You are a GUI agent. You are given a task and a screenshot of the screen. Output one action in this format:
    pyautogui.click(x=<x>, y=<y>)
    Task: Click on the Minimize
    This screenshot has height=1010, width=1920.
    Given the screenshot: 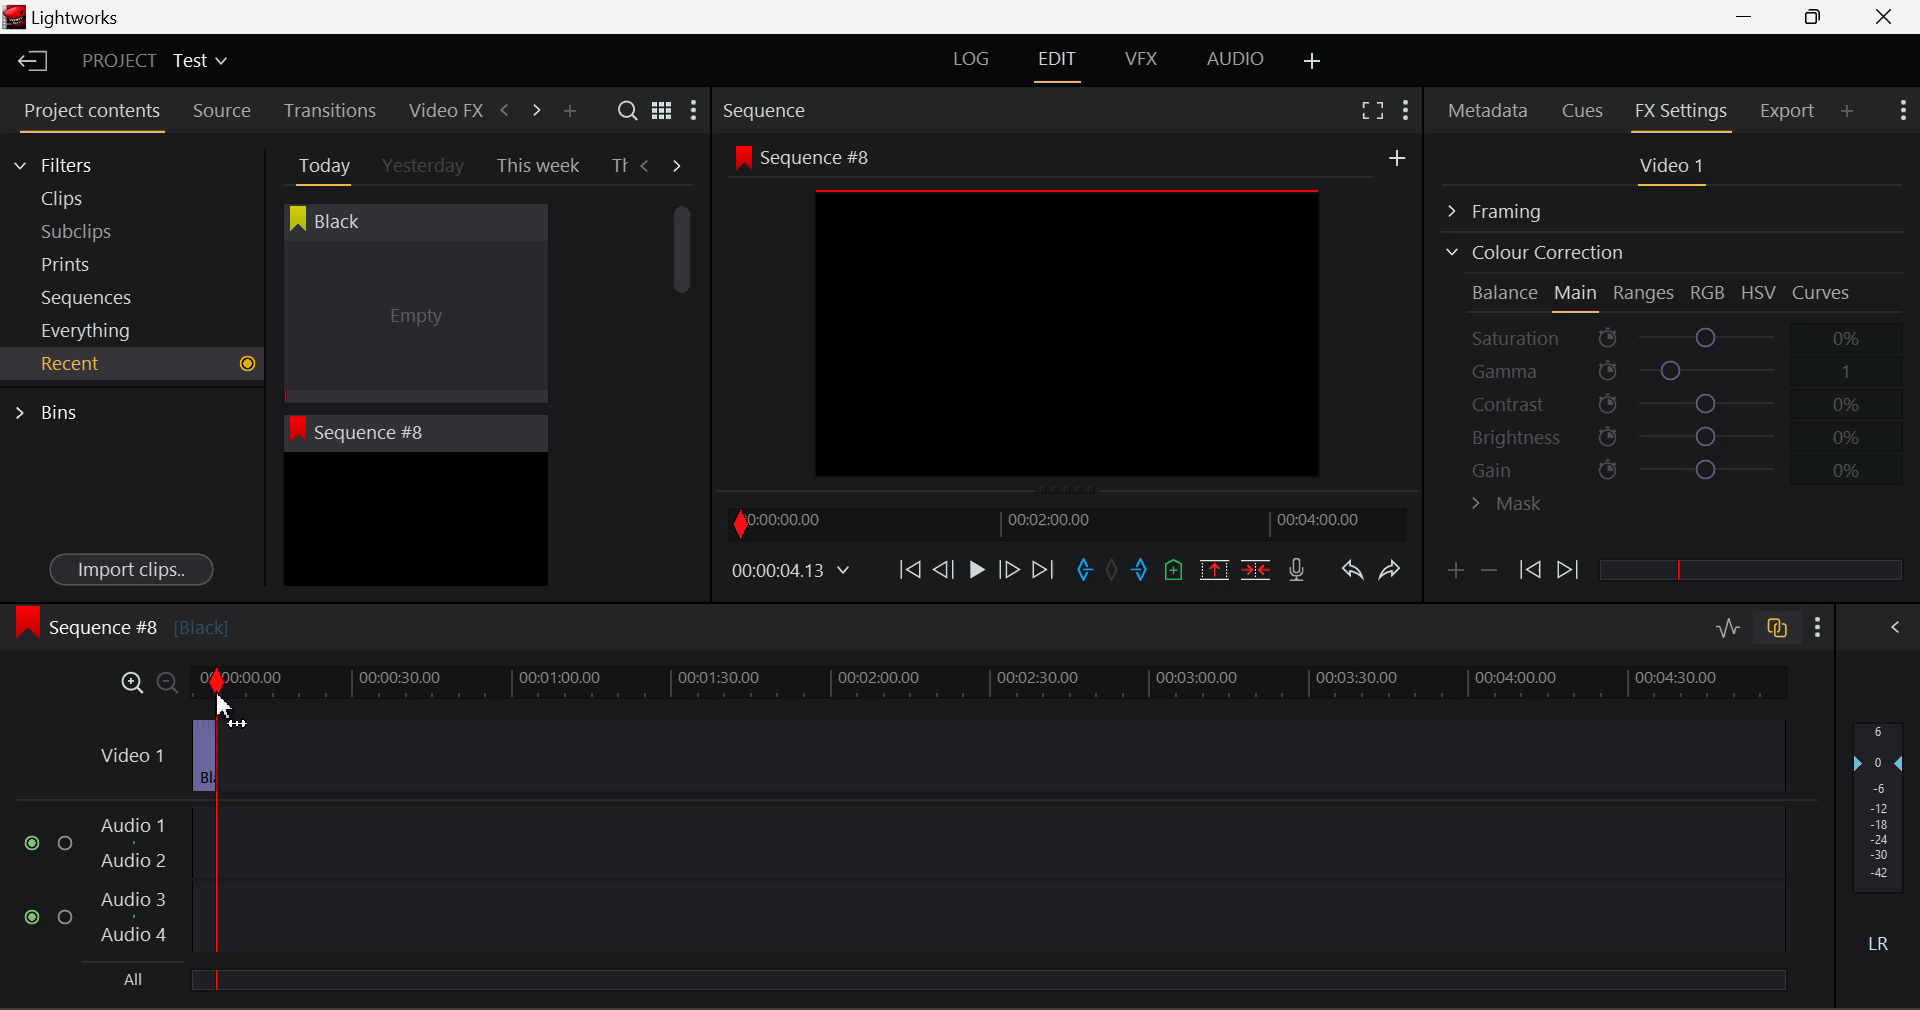 What is the action you would take?
    pyautogui.click(x=1818, y=16)
    